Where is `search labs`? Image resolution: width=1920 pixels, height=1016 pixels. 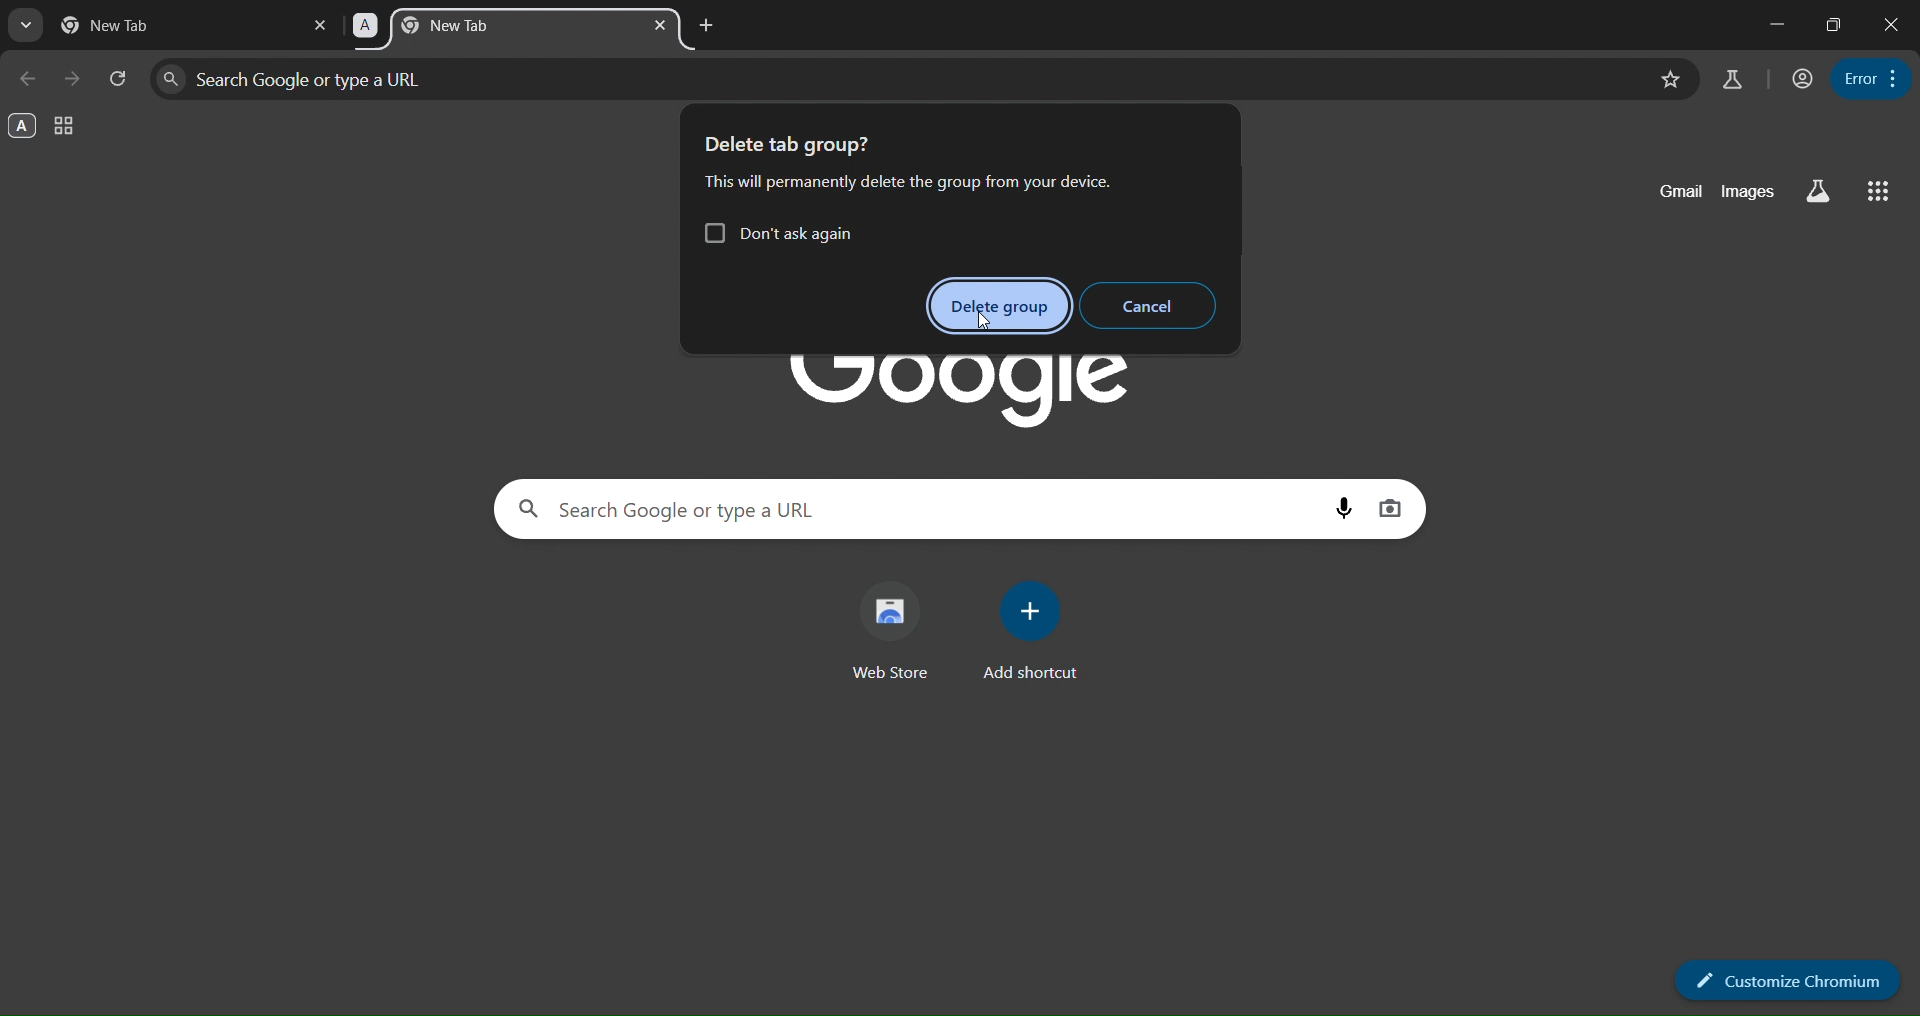 search labs is located at coordinates (1814, 192).